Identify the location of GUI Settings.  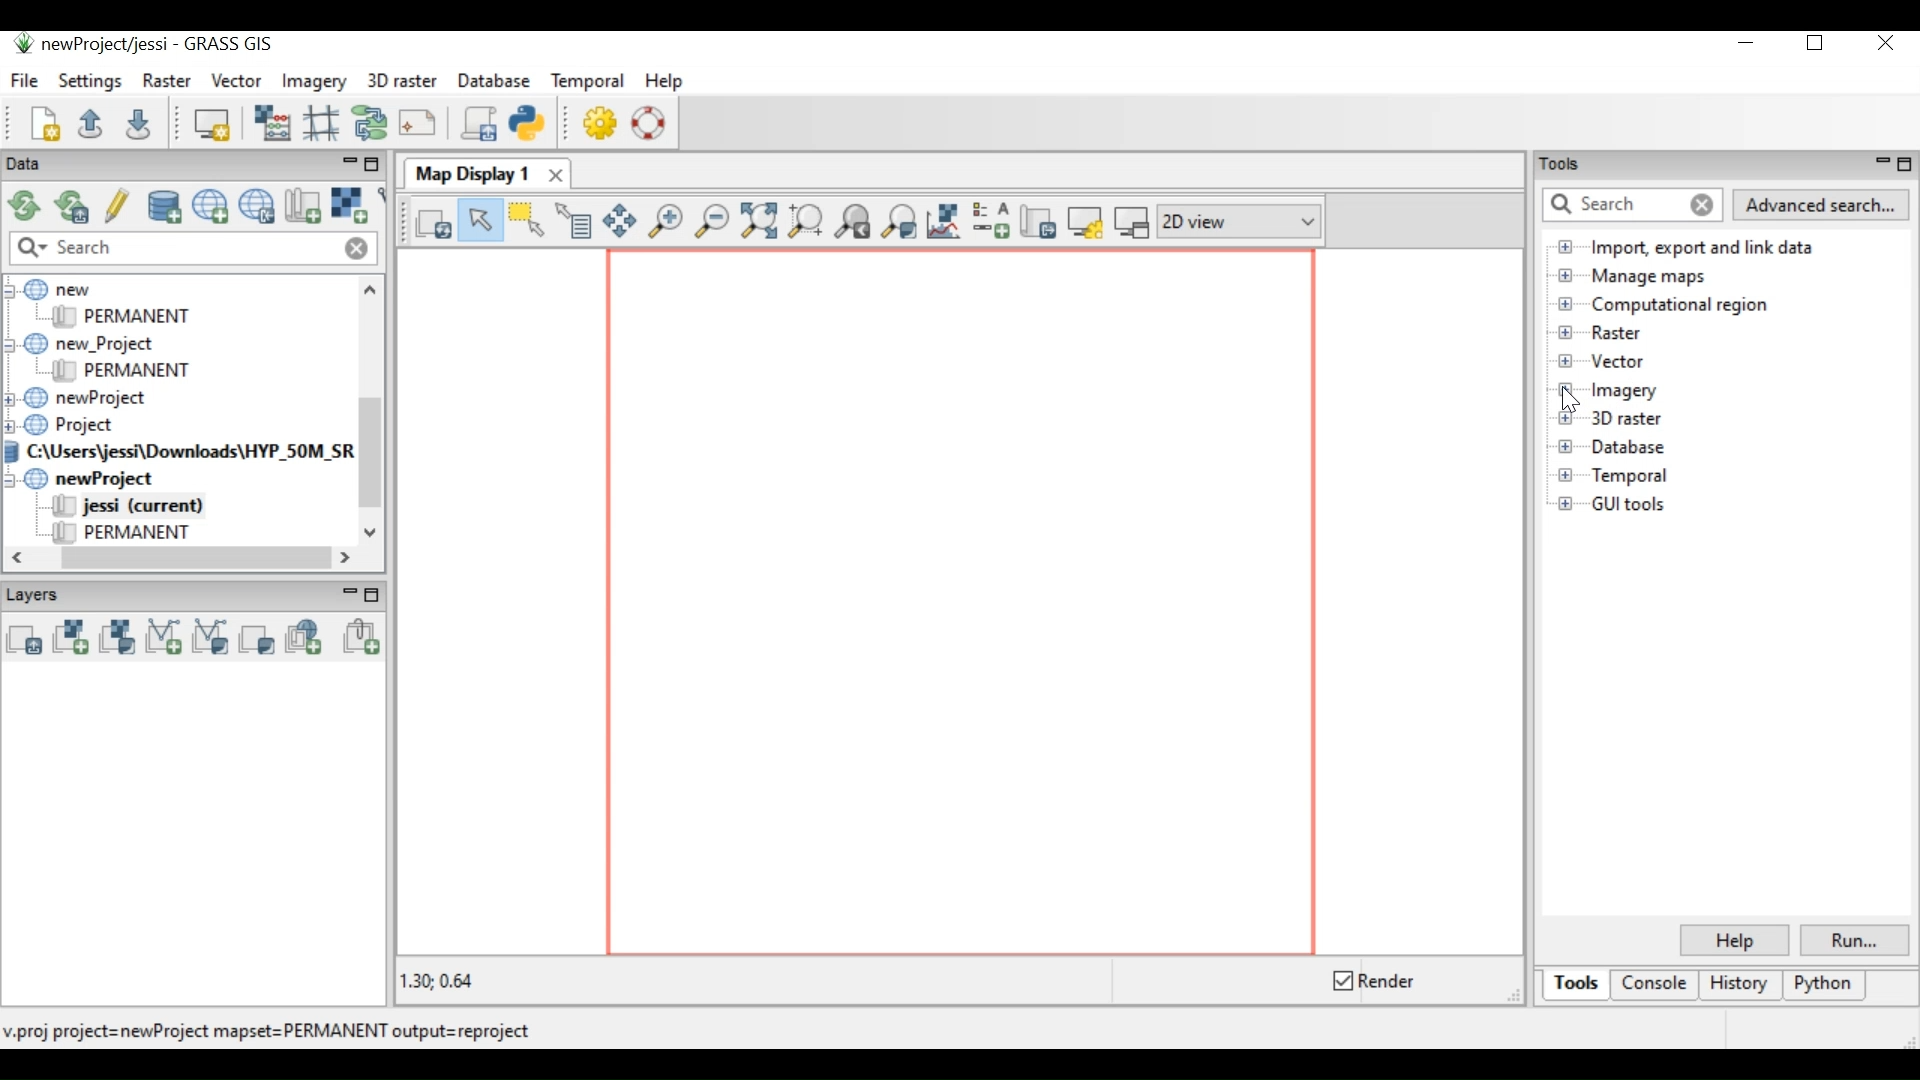
(598, 125).